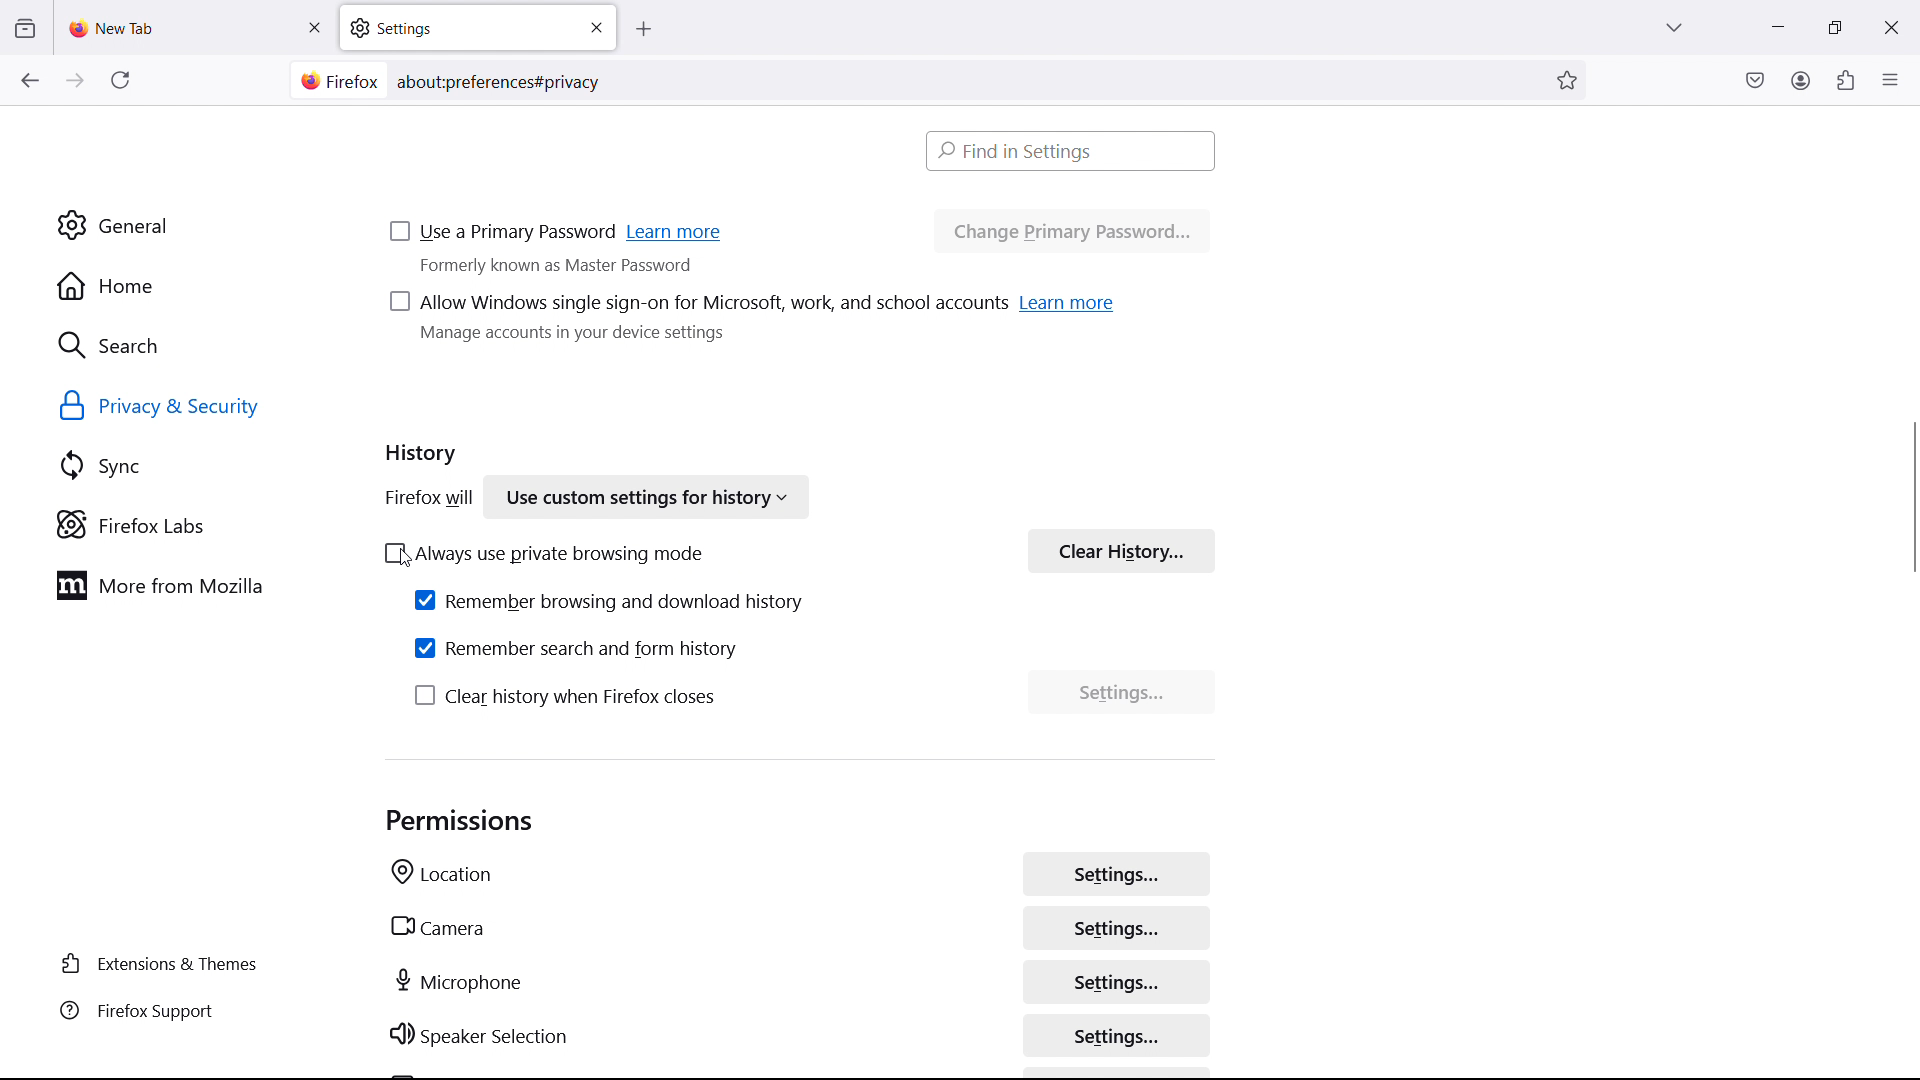  Describe the element at coordinates (480, 1037) in the screenshot. I see `speaker selection` at that location.